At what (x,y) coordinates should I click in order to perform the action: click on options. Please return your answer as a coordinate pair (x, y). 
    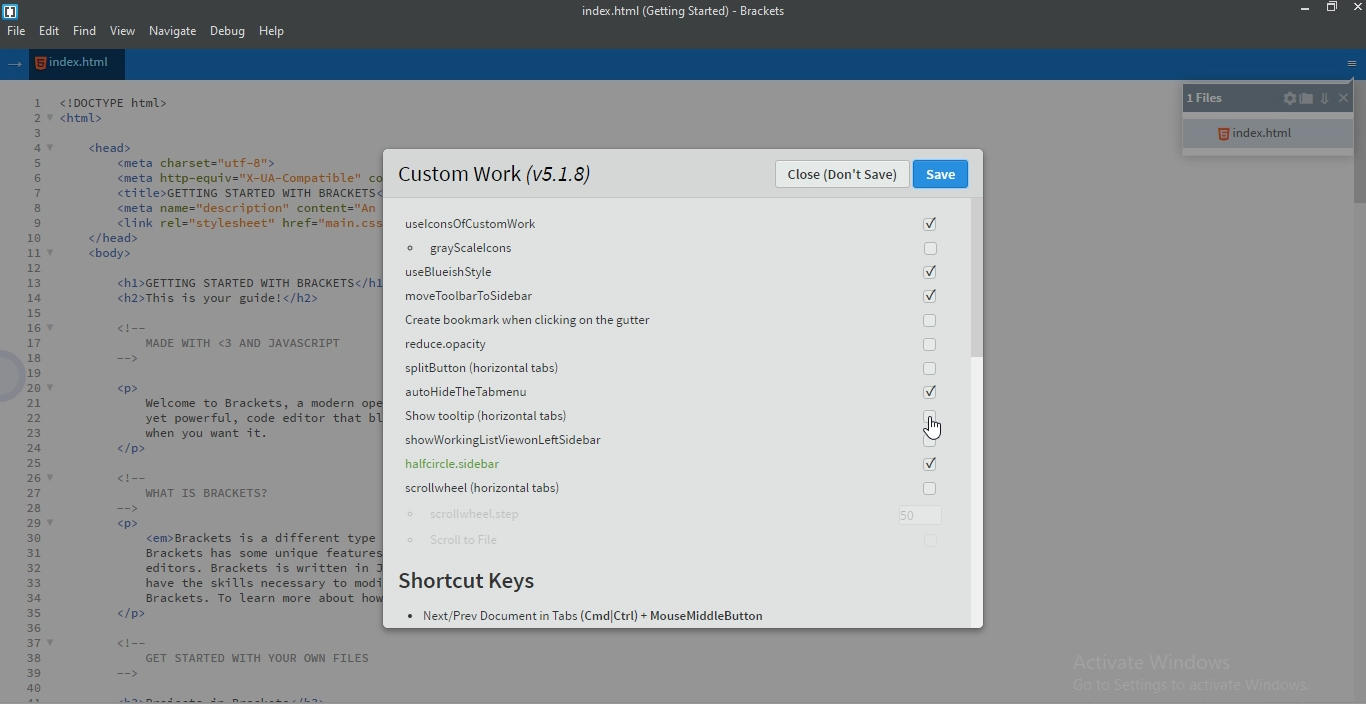
    Looking at the image, I should click on (1352, 64).